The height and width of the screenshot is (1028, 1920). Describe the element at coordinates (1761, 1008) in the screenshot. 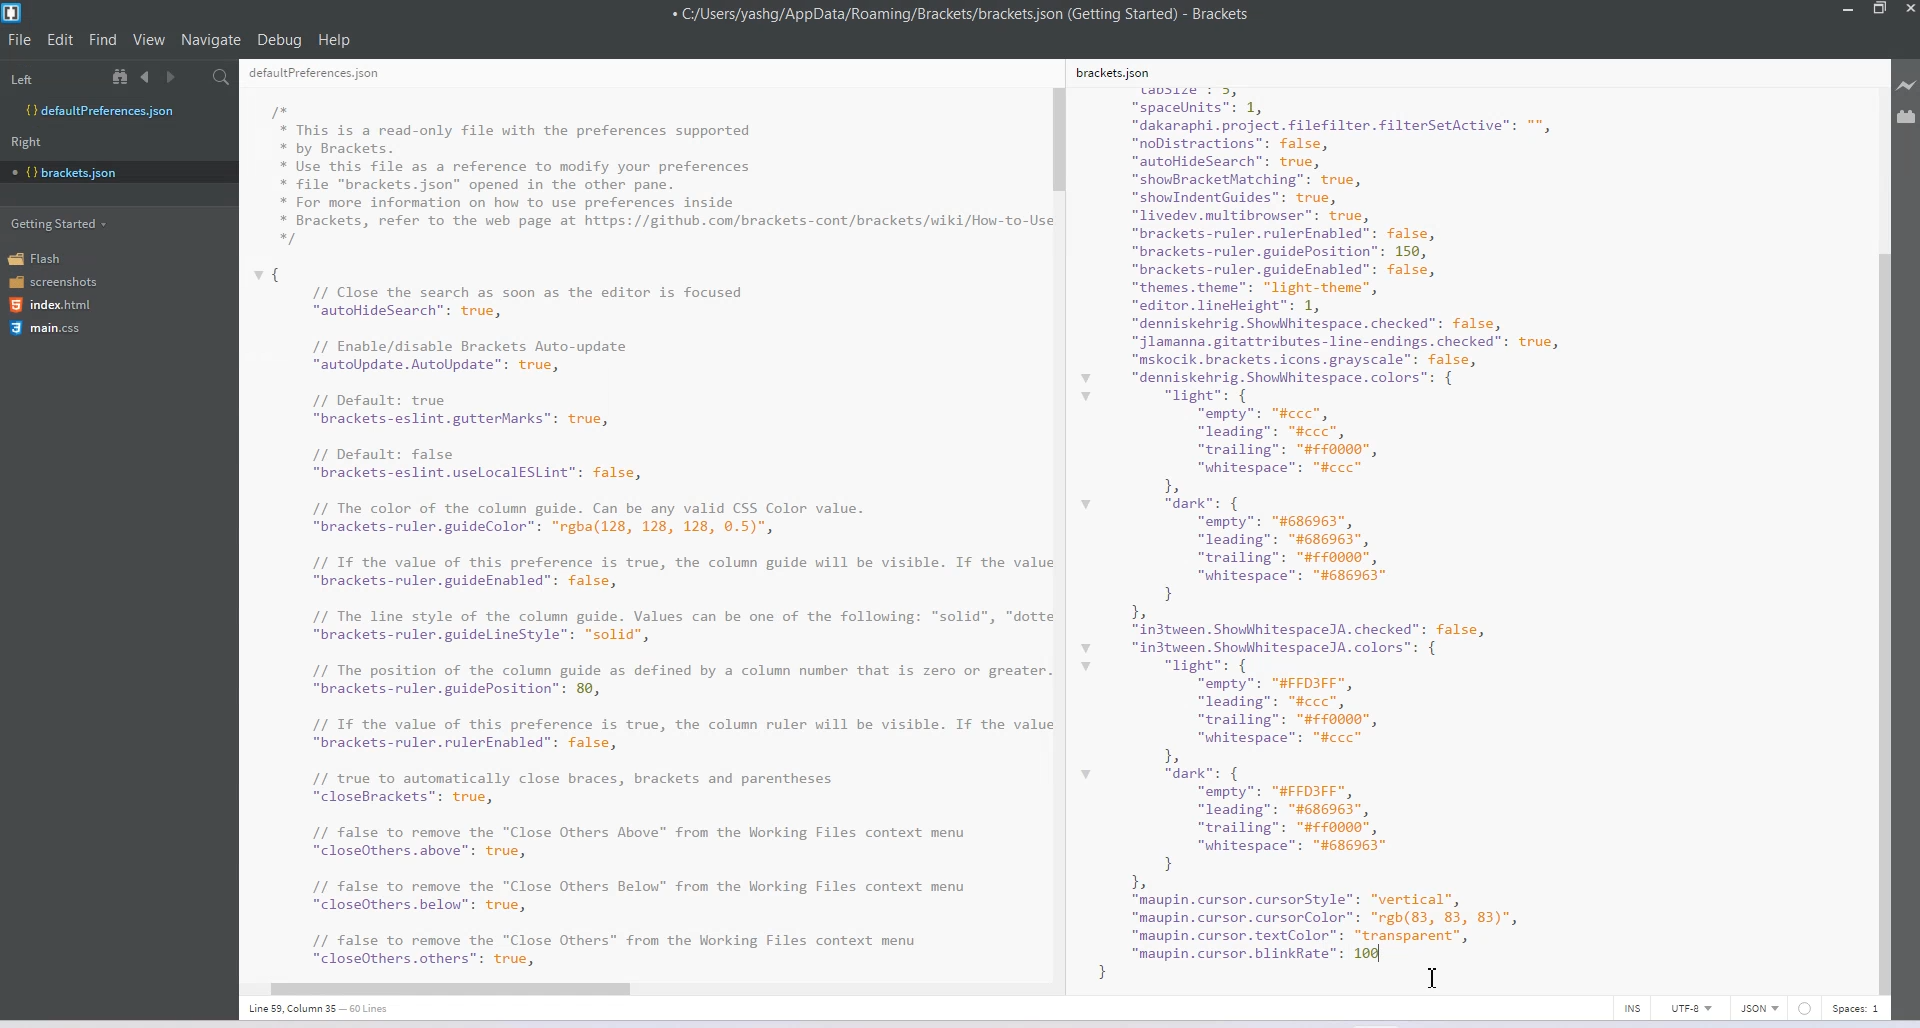

I see `JSON` at that location.